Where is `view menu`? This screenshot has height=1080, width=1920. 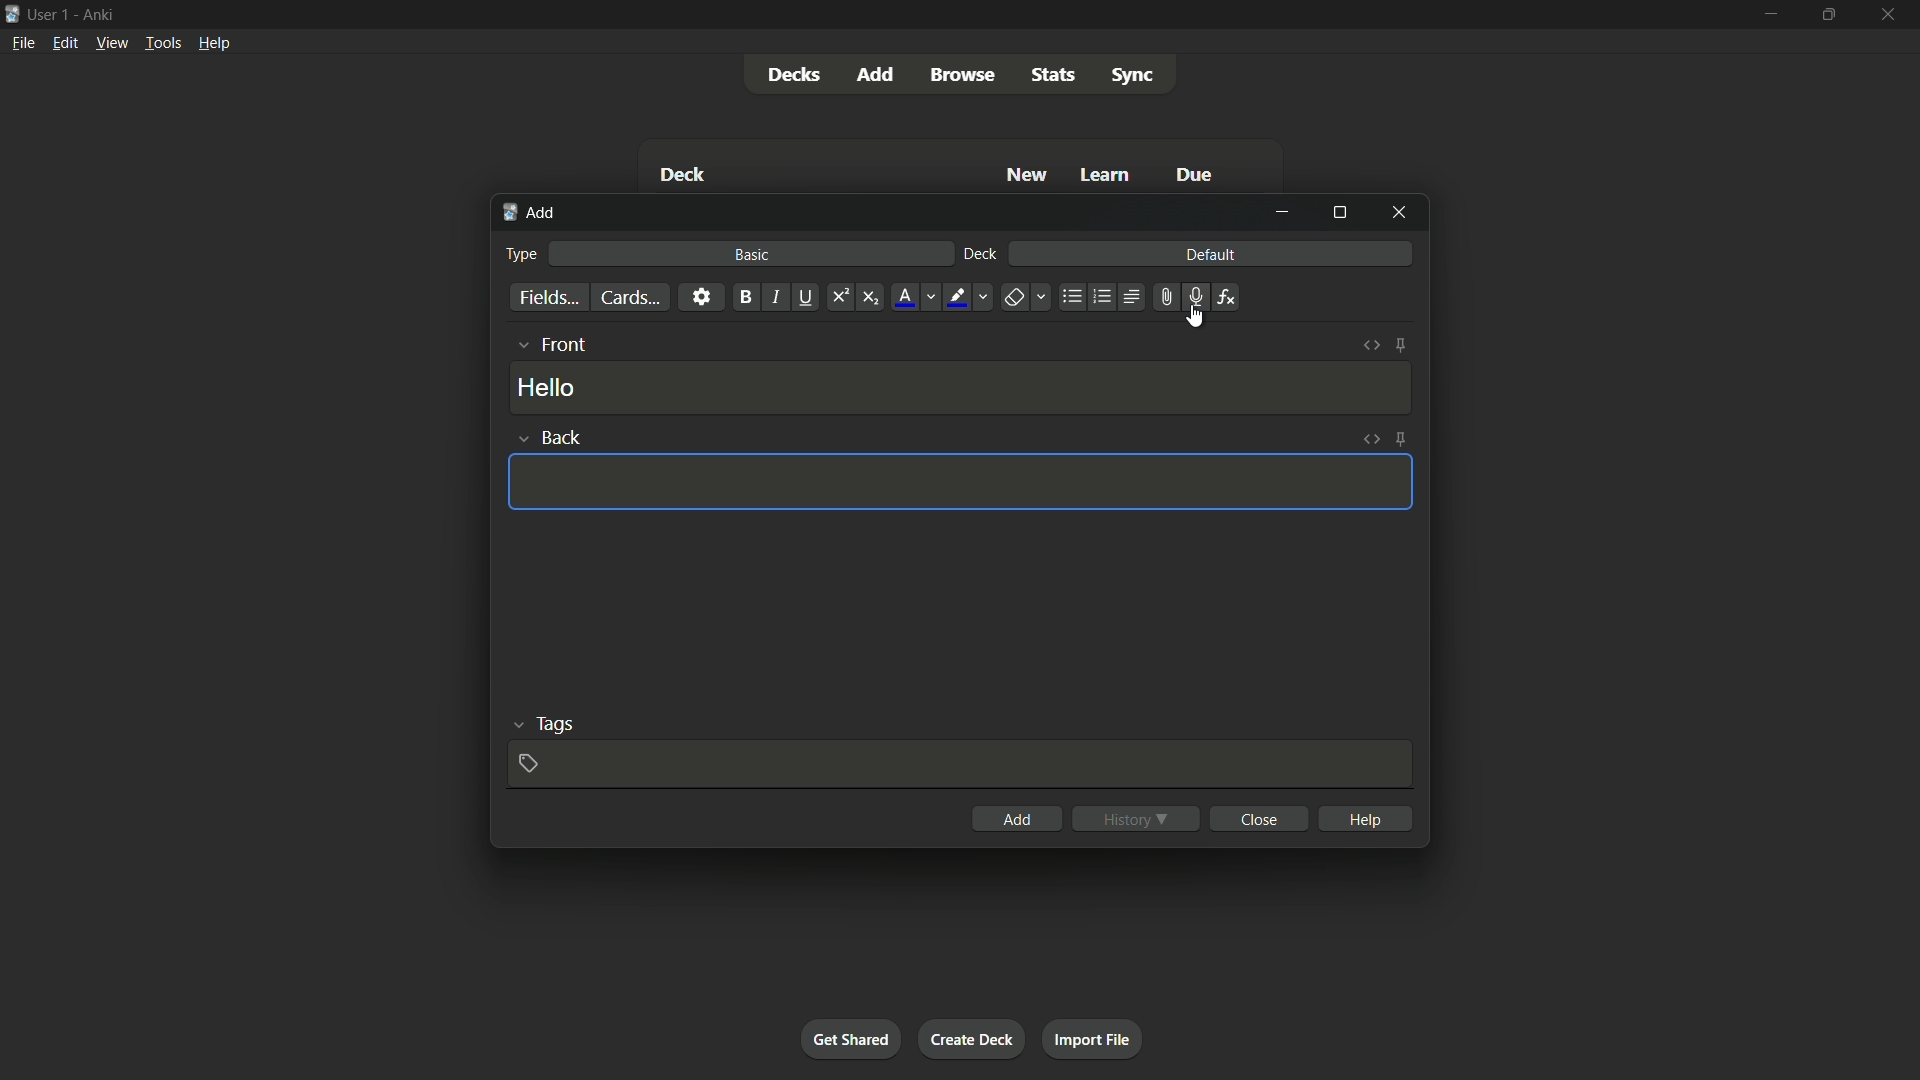
view menu is located at coordinates (111, 43).